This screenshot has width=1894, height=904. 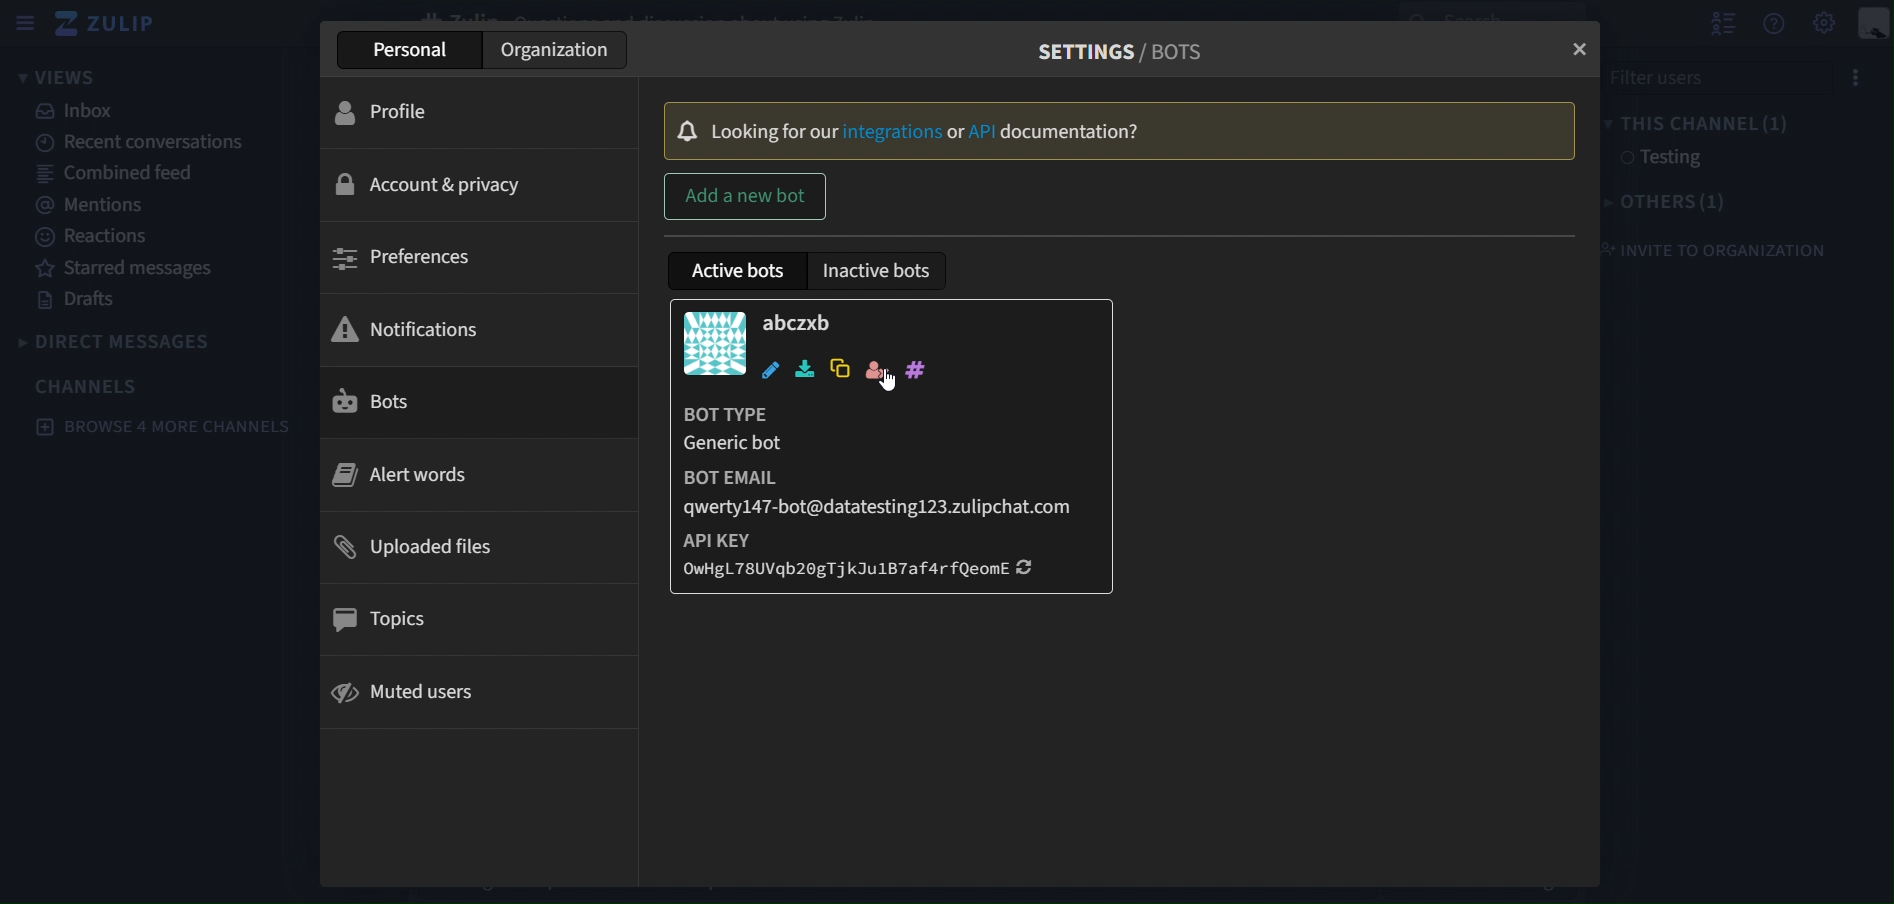 I want to click on inbox, so click(x=78, y=110).